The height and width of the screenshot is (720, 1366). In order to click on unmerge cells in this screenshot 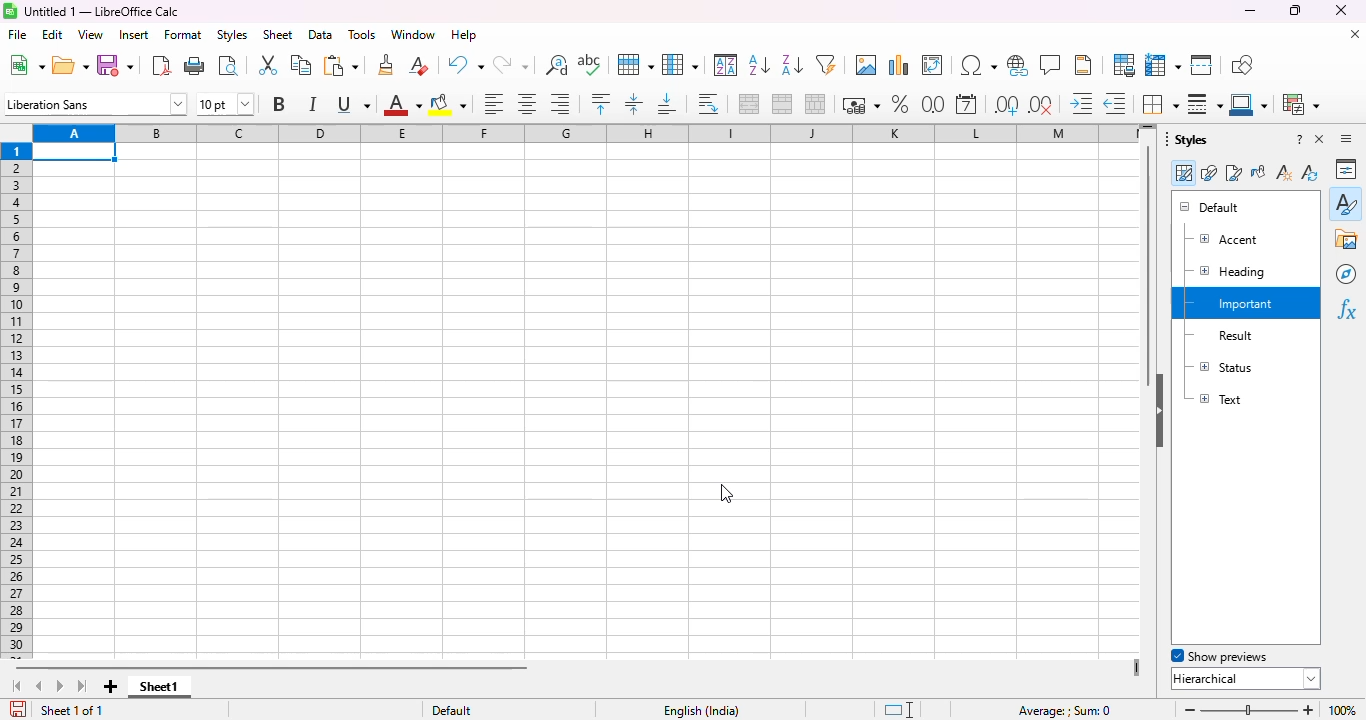, I will do `click(815, 104)`.